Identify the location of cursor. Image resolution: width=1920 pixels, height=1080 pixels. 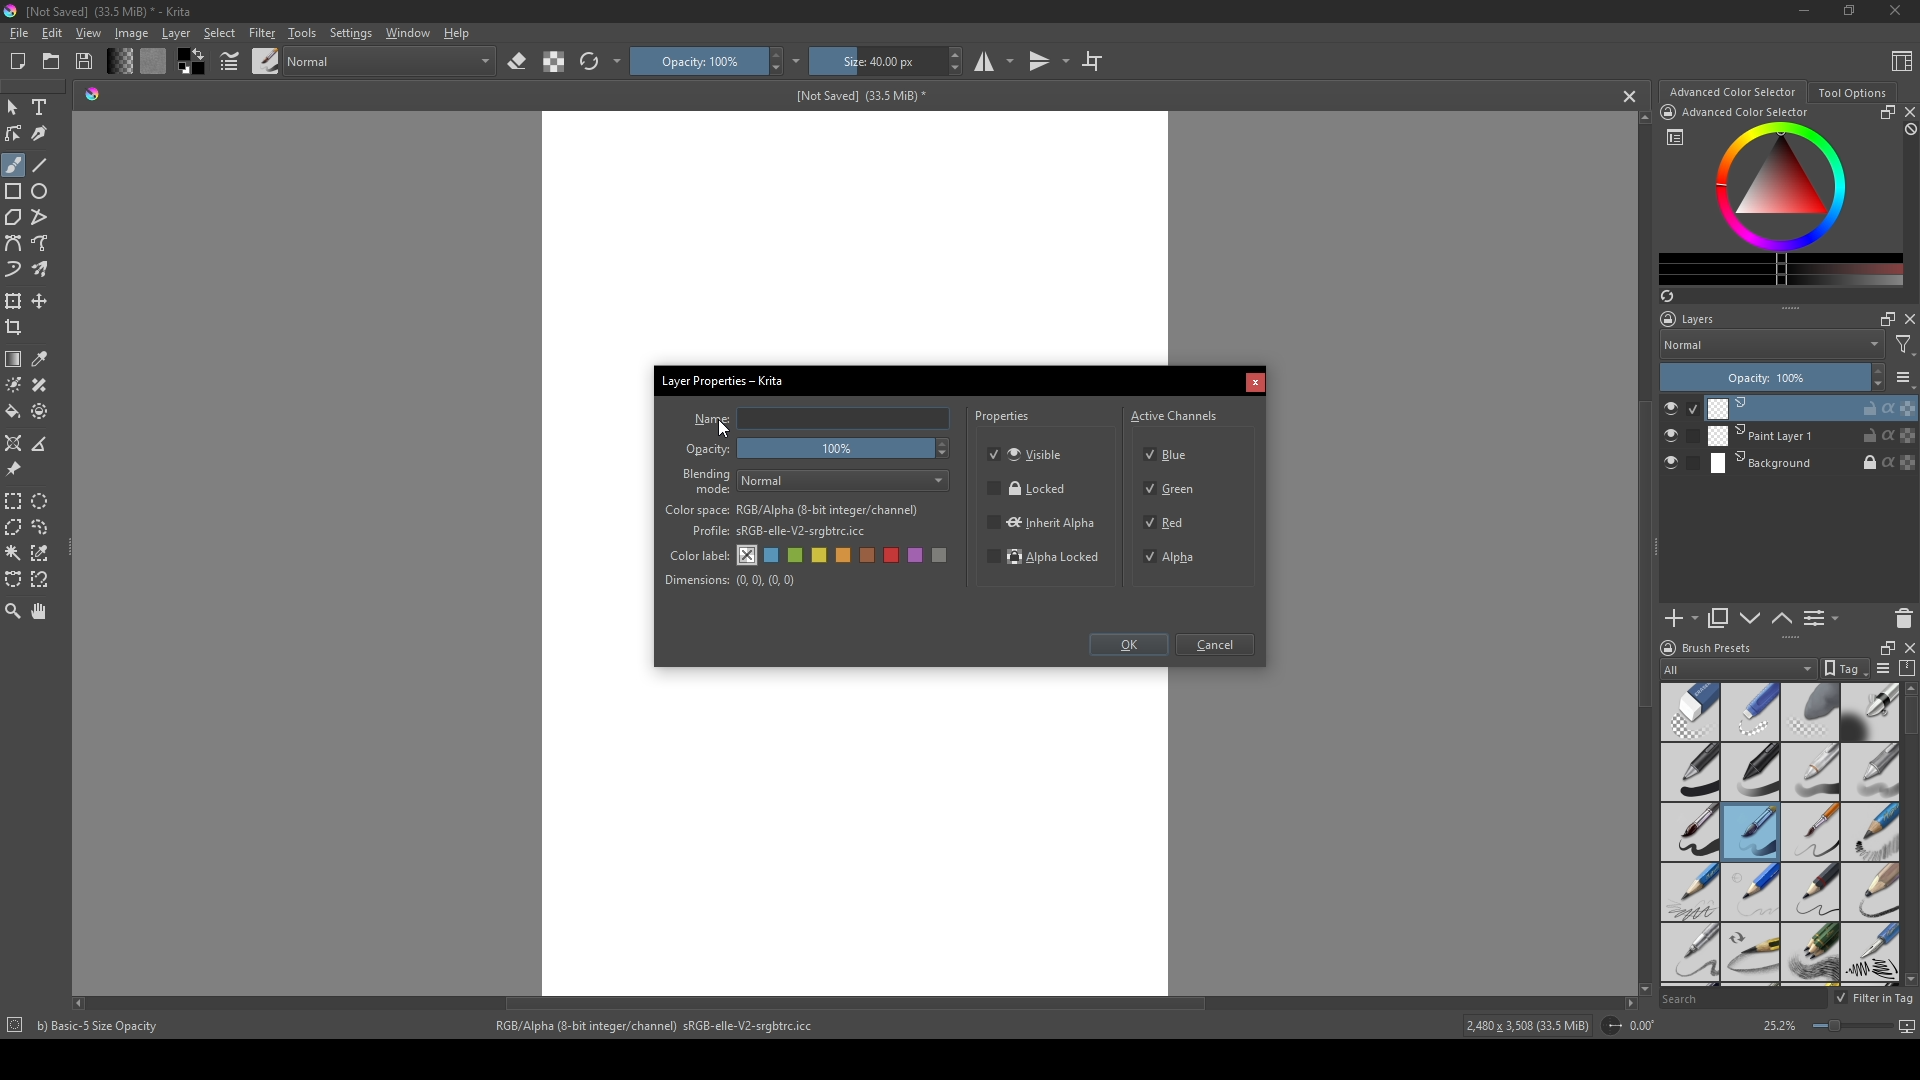
(725, 427).